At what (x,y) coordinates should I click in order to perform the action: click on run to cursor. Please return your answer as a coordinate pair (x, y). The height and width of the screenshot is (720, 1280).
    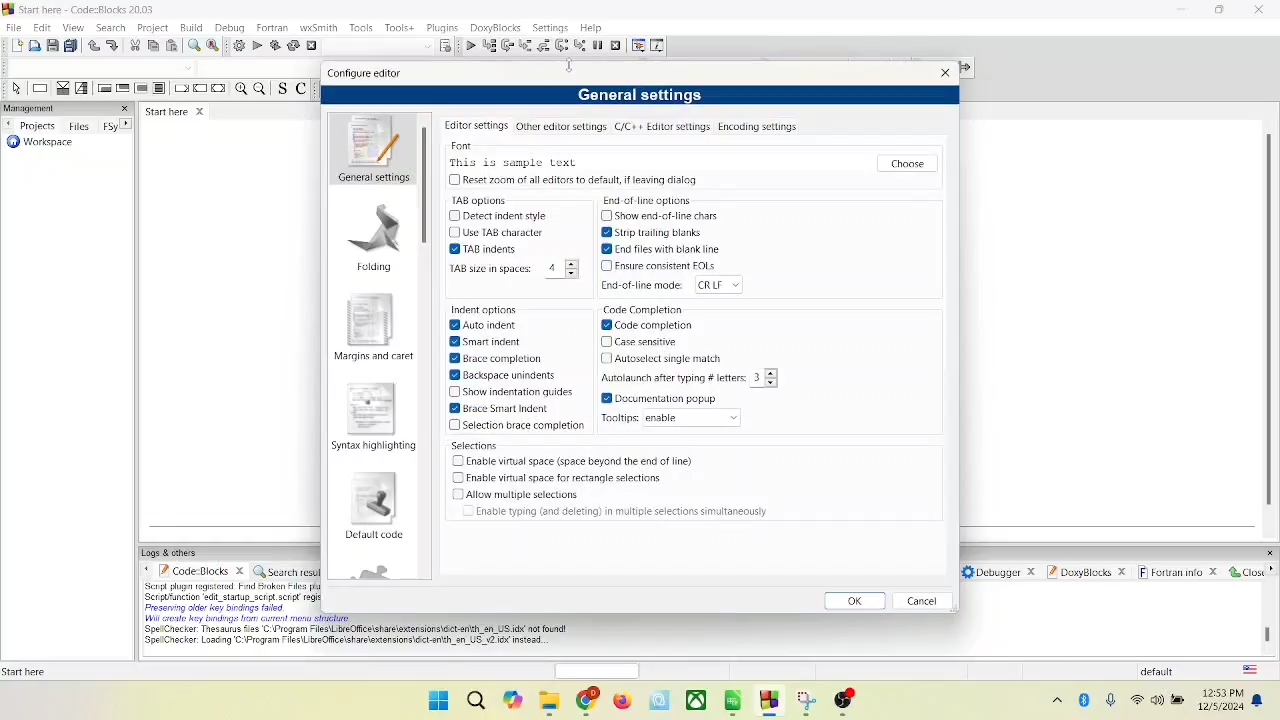
    Looking at the image, I should click on (486, 46).